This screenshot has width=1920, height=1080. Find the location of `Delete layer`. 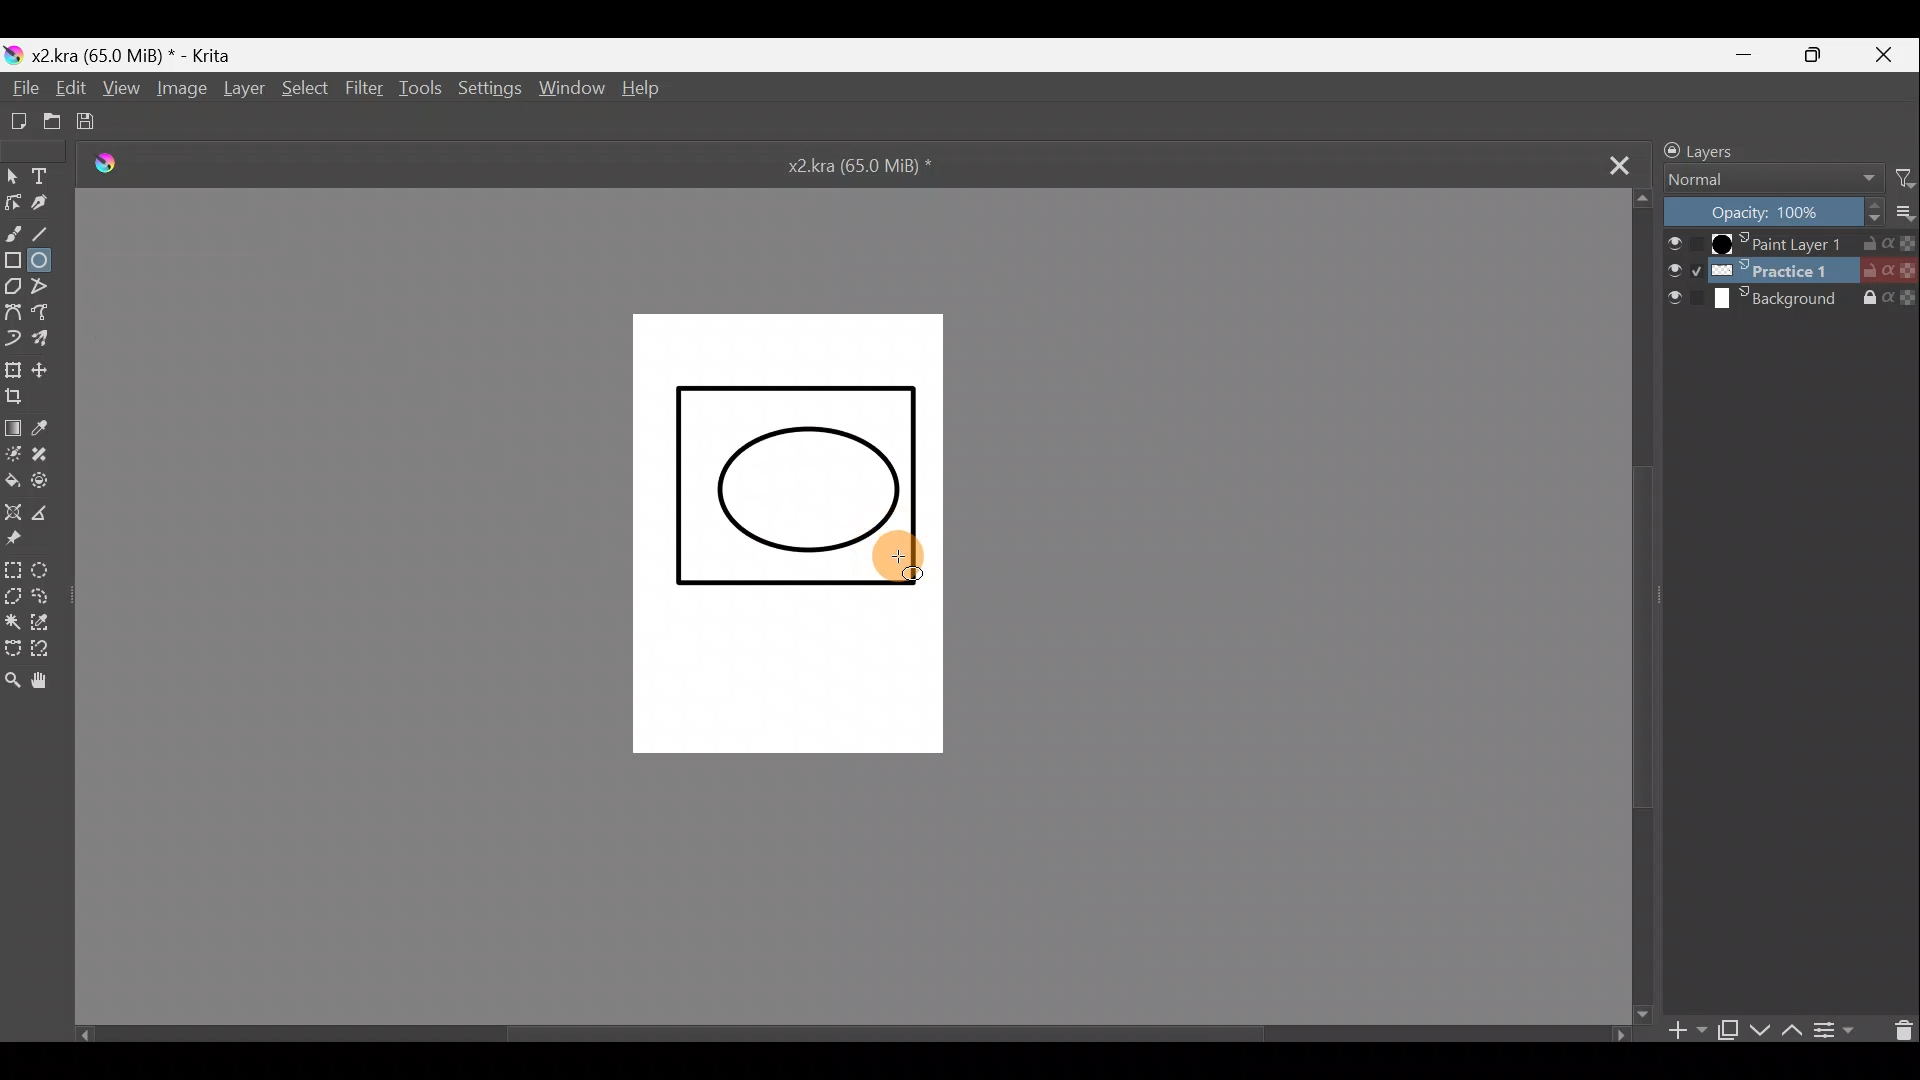

Delete layer is located at coordinates (1898, 1031).